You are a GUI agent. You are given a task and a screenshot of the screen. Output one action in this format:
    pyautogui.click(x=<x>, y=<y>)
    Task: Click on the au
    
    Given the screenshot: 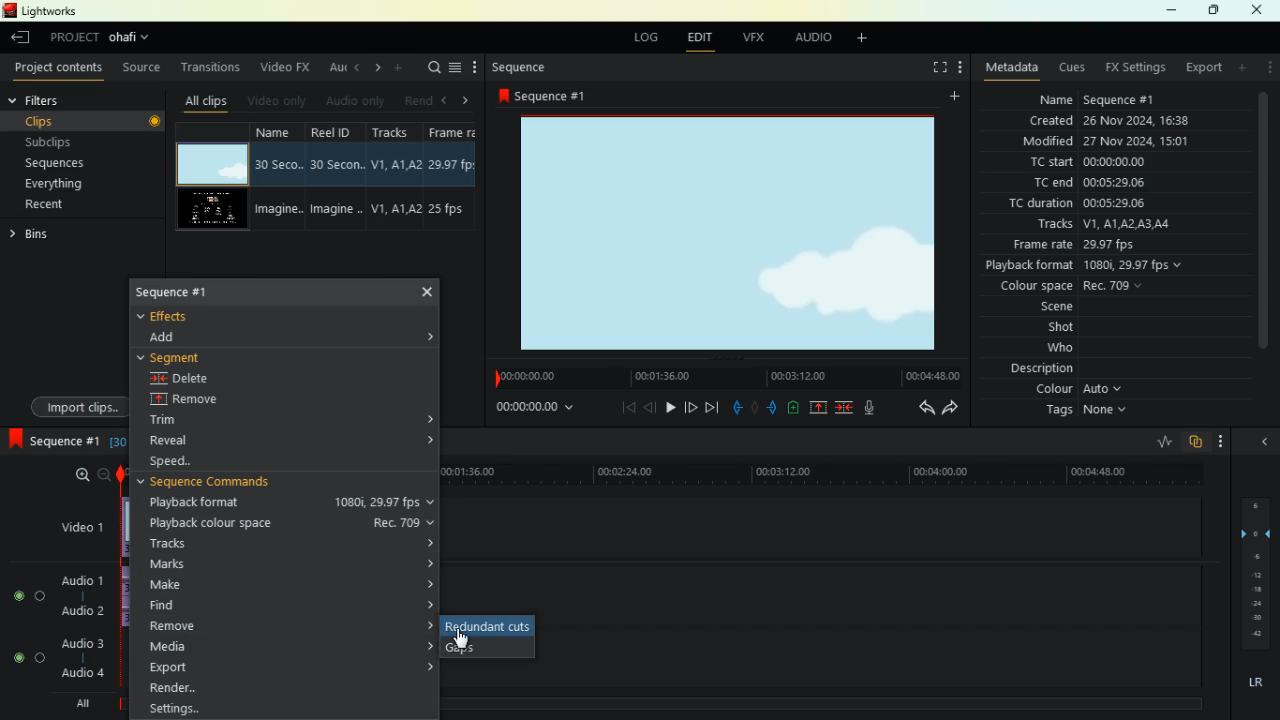 What is the action you would take?
    pyautogui.click(x=334, y=68)
    